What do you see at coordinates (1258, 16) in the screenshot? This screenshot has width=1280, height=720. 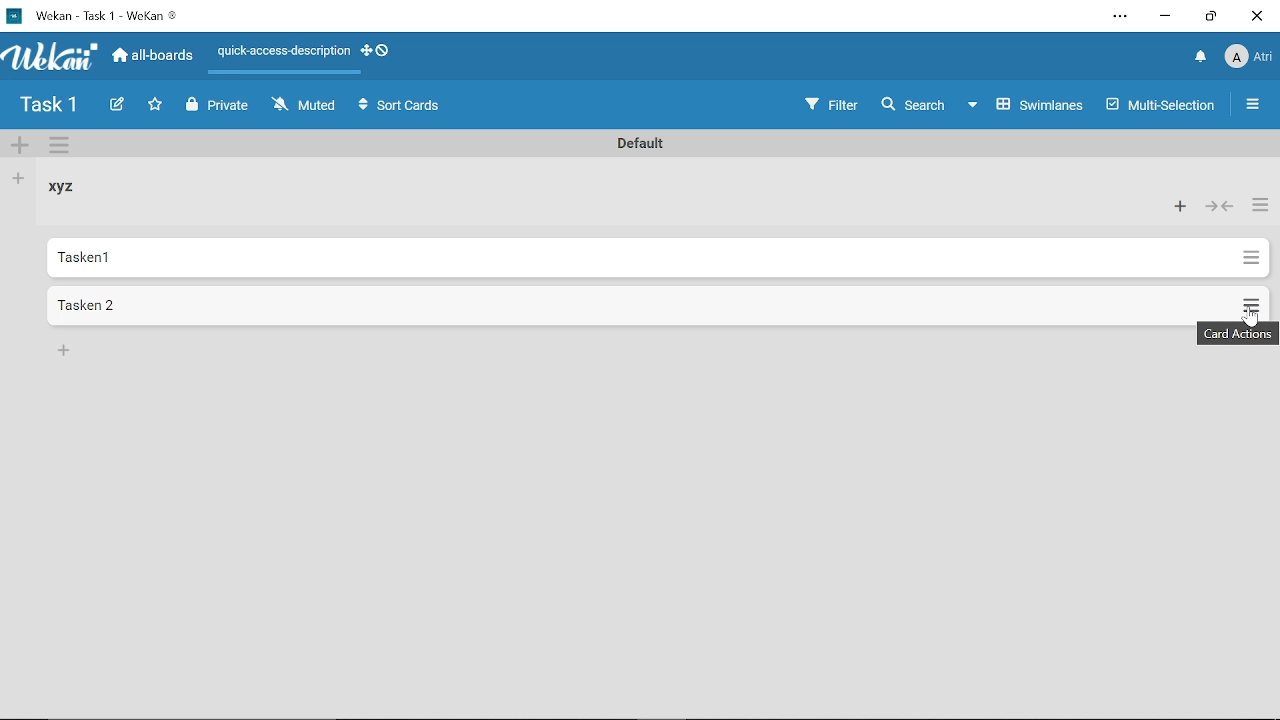 I see `Close` at bounding box center [1258, 16].